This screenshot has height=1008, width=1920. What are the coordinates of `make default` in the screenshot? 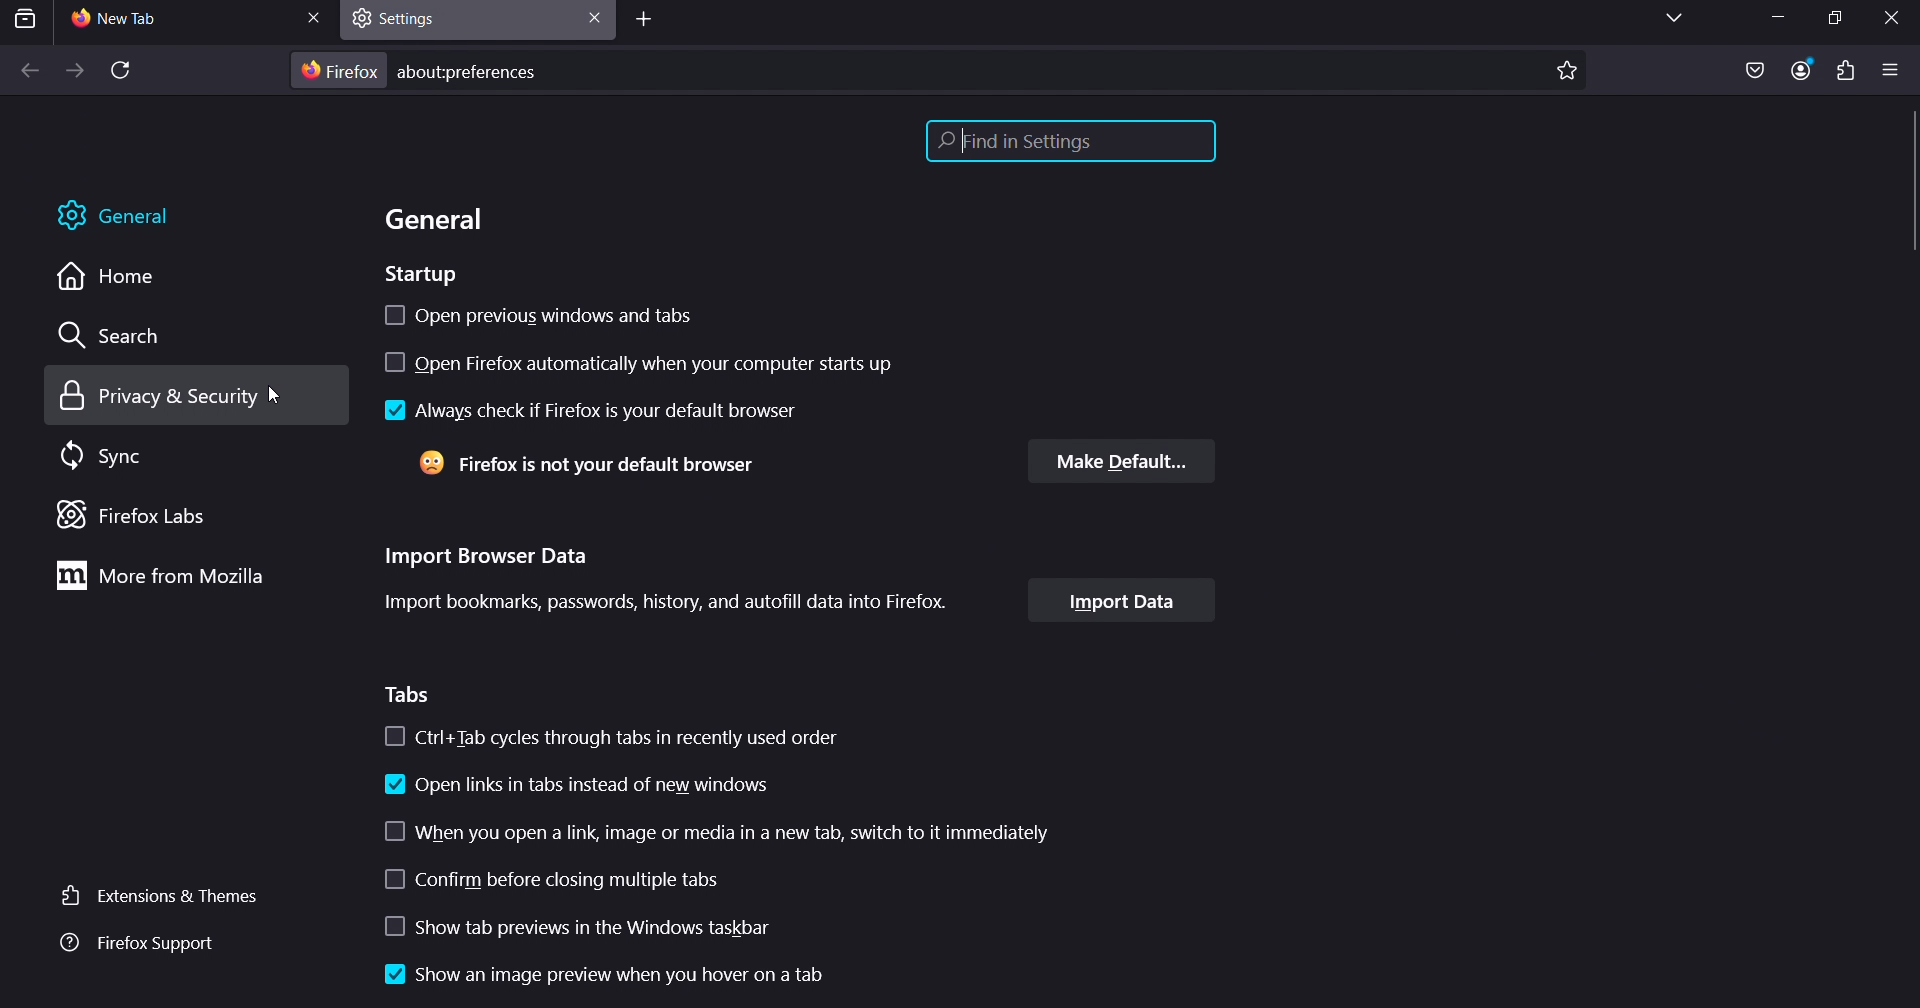 It's located at (1123, 462).